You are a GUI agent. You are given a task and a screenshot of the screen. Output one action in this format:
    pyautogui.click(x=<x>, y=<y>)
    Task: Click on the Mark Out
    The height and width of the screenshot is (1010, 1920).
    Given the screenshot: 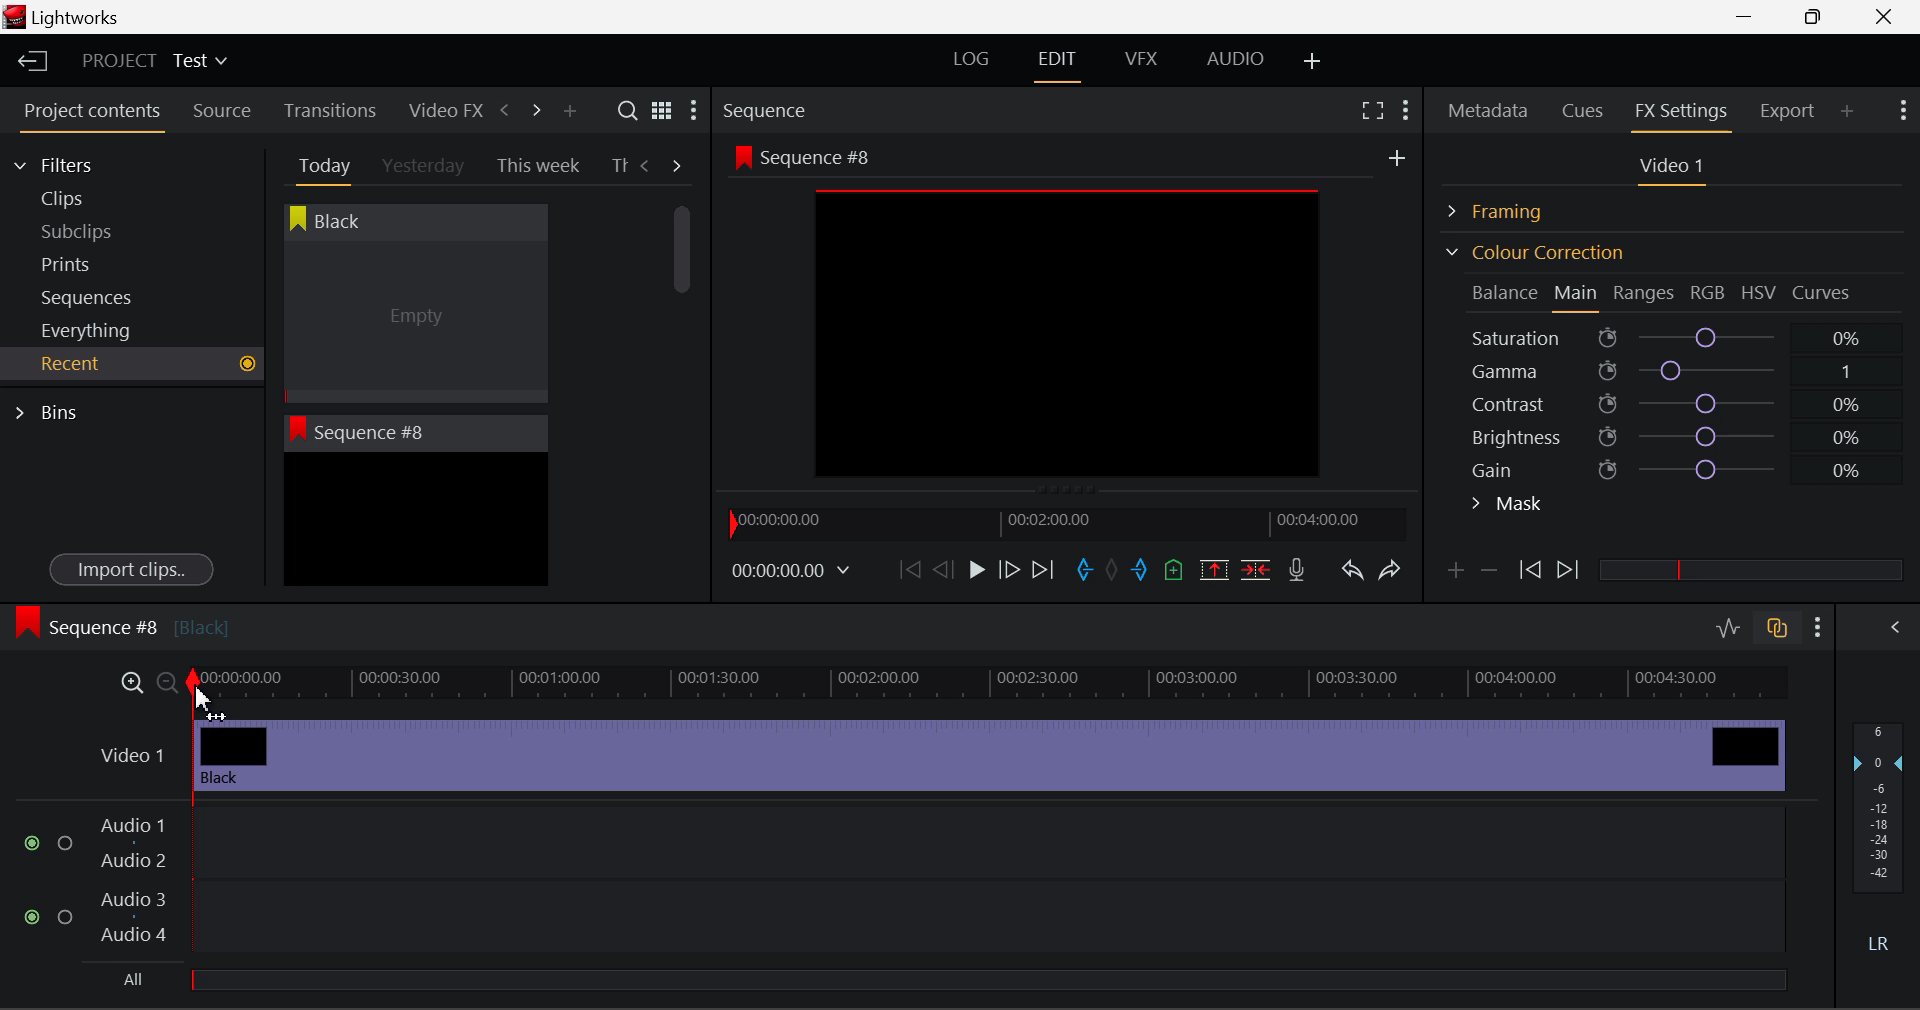 What is the action you would take?
    pyautogui.click(x=1142, y=571)
    